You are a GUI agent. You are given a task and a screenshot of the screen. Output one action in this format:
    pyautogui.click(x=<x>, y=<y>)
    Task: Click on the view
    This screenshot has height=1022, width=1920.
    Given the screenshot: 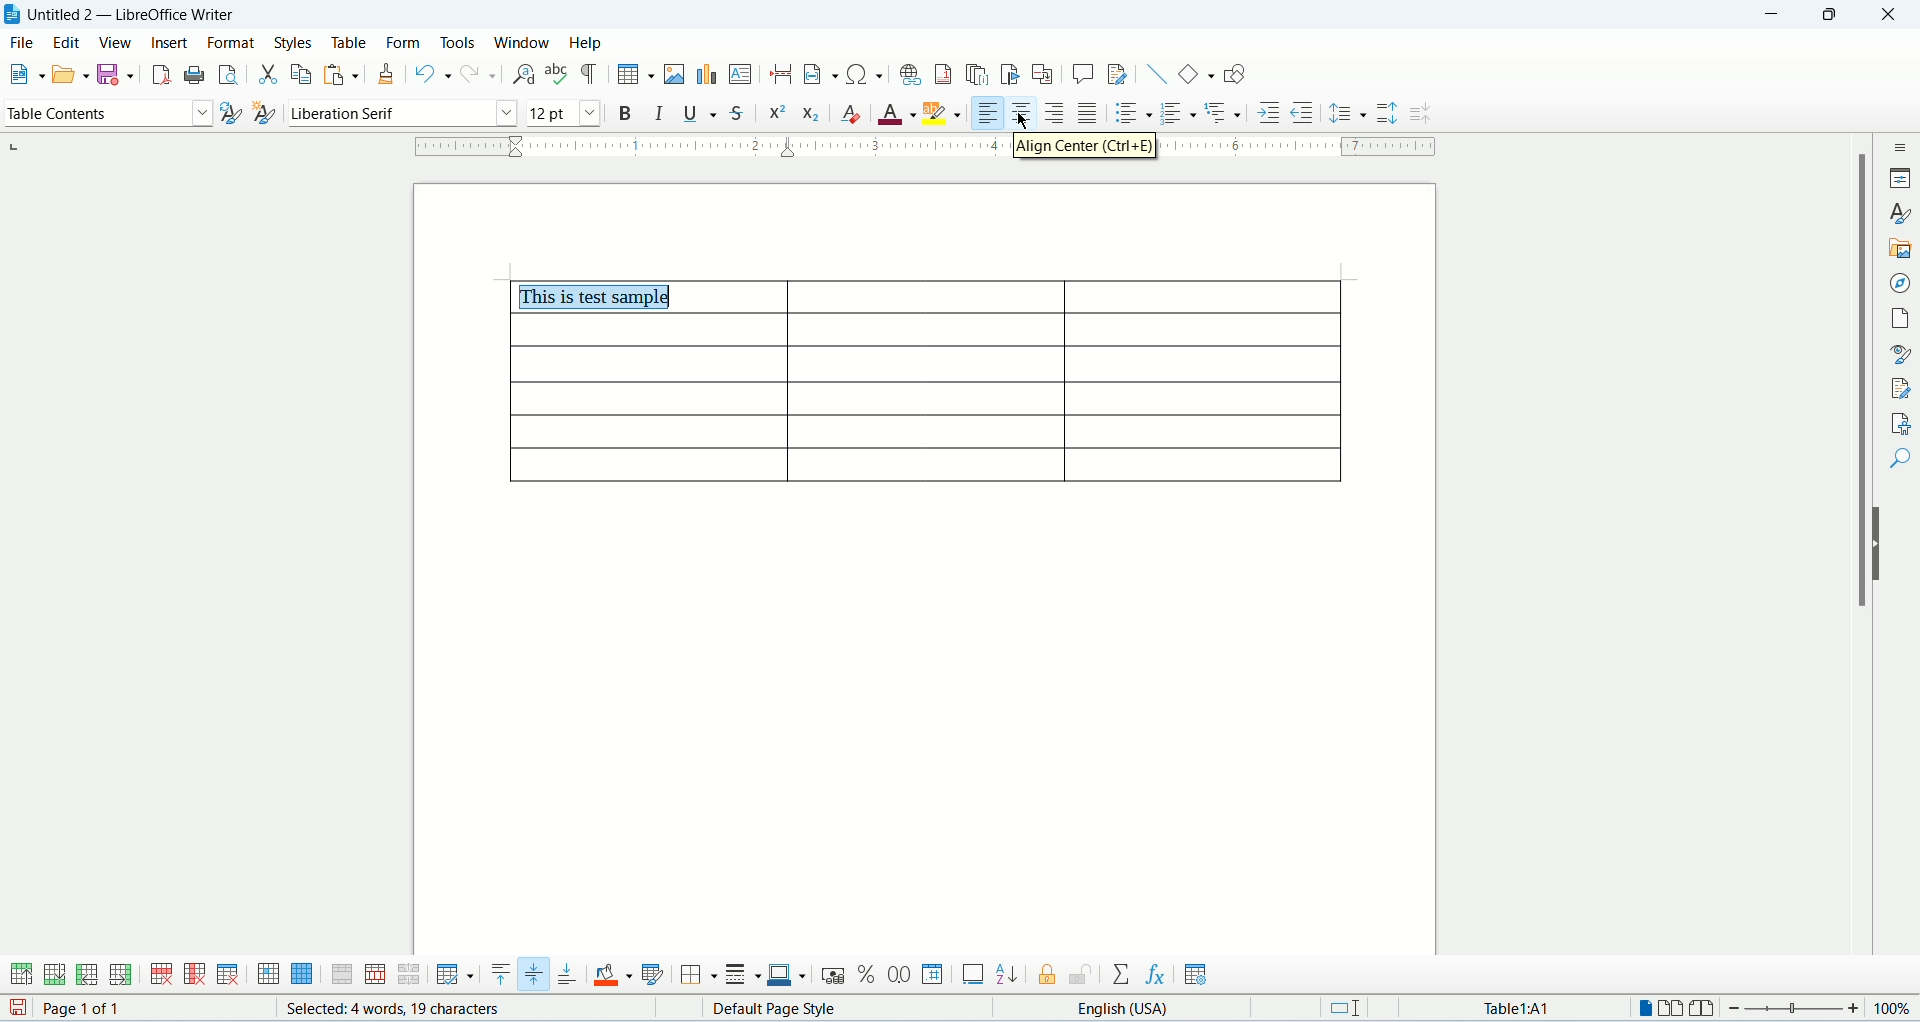 What is the action you would take?
    pyautogui.click(x=115, y=43)
    